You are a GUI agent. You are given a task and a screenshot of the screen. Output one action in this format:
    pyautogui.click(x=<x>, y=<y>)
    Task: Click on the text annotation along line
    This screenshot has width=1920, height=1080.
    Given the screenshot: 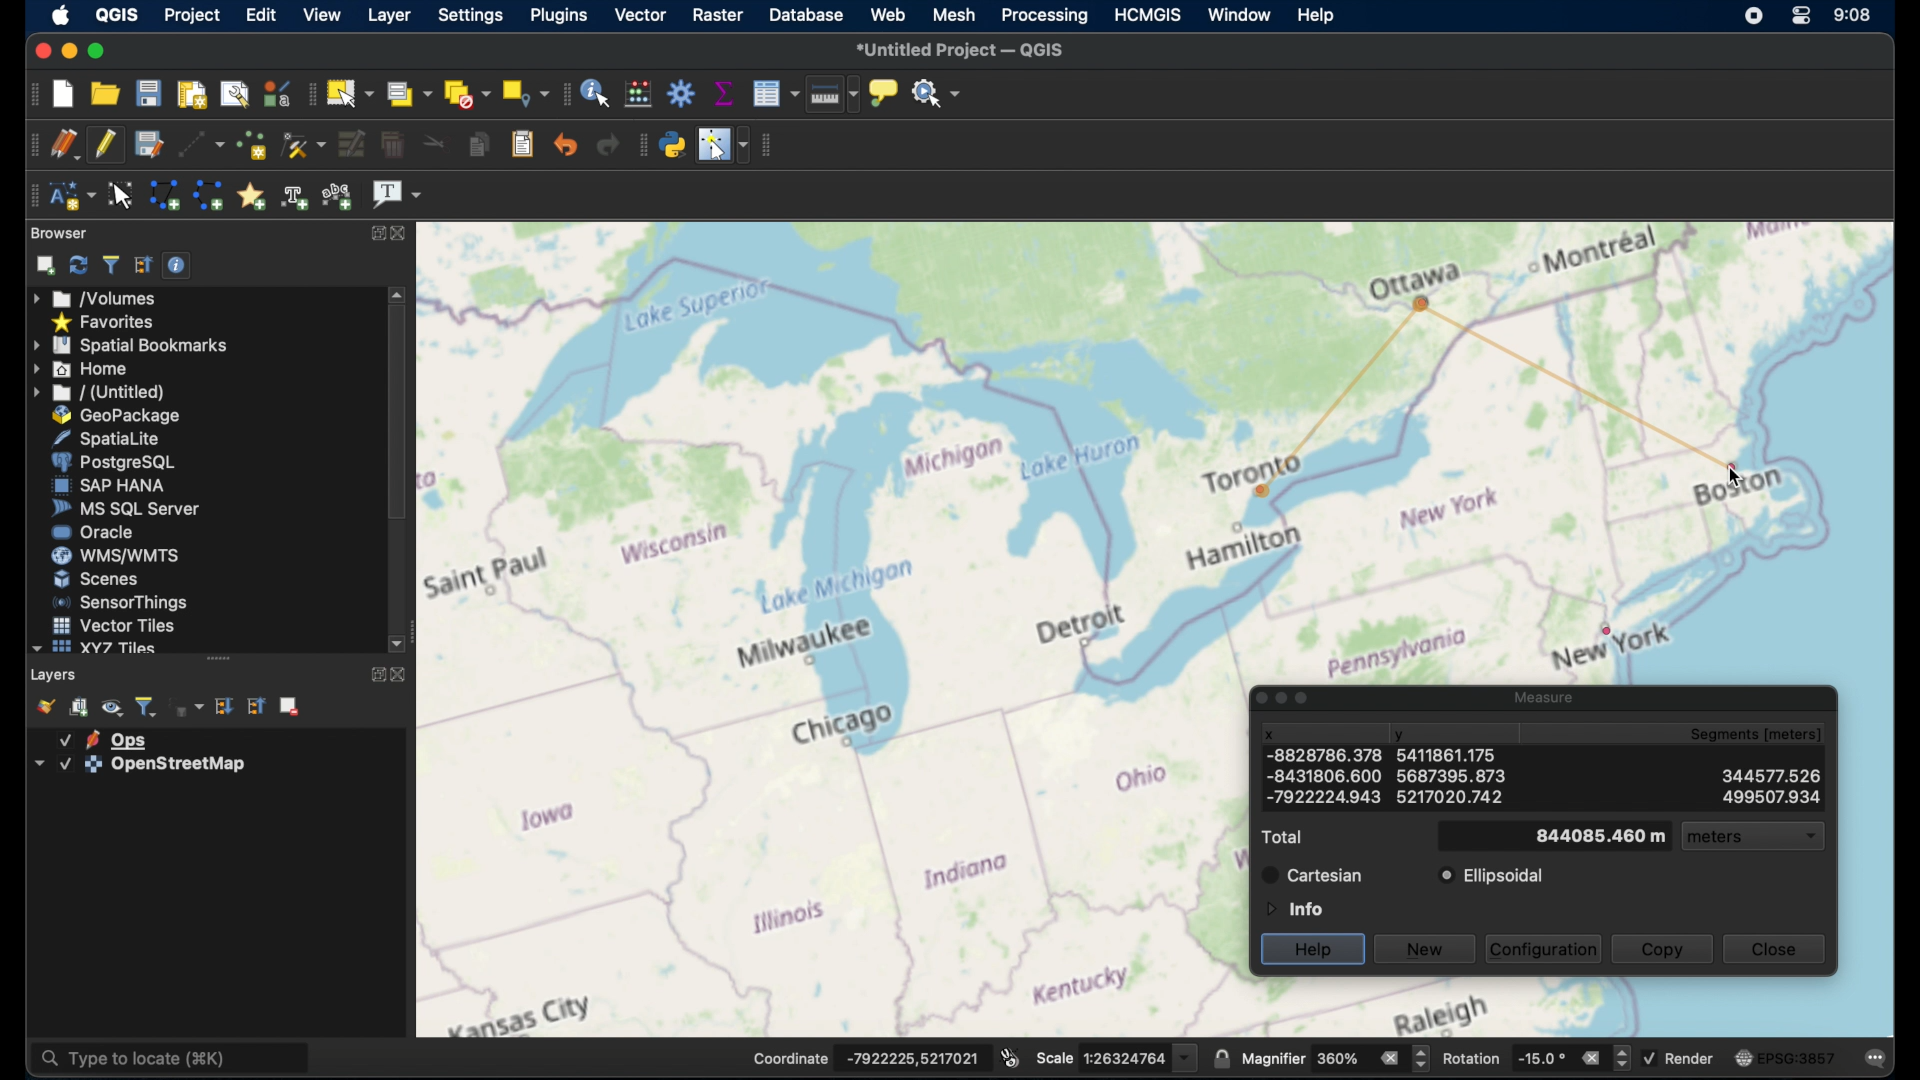 What is the action you would take?
    pyautogui.click(x=340, y=195)
    